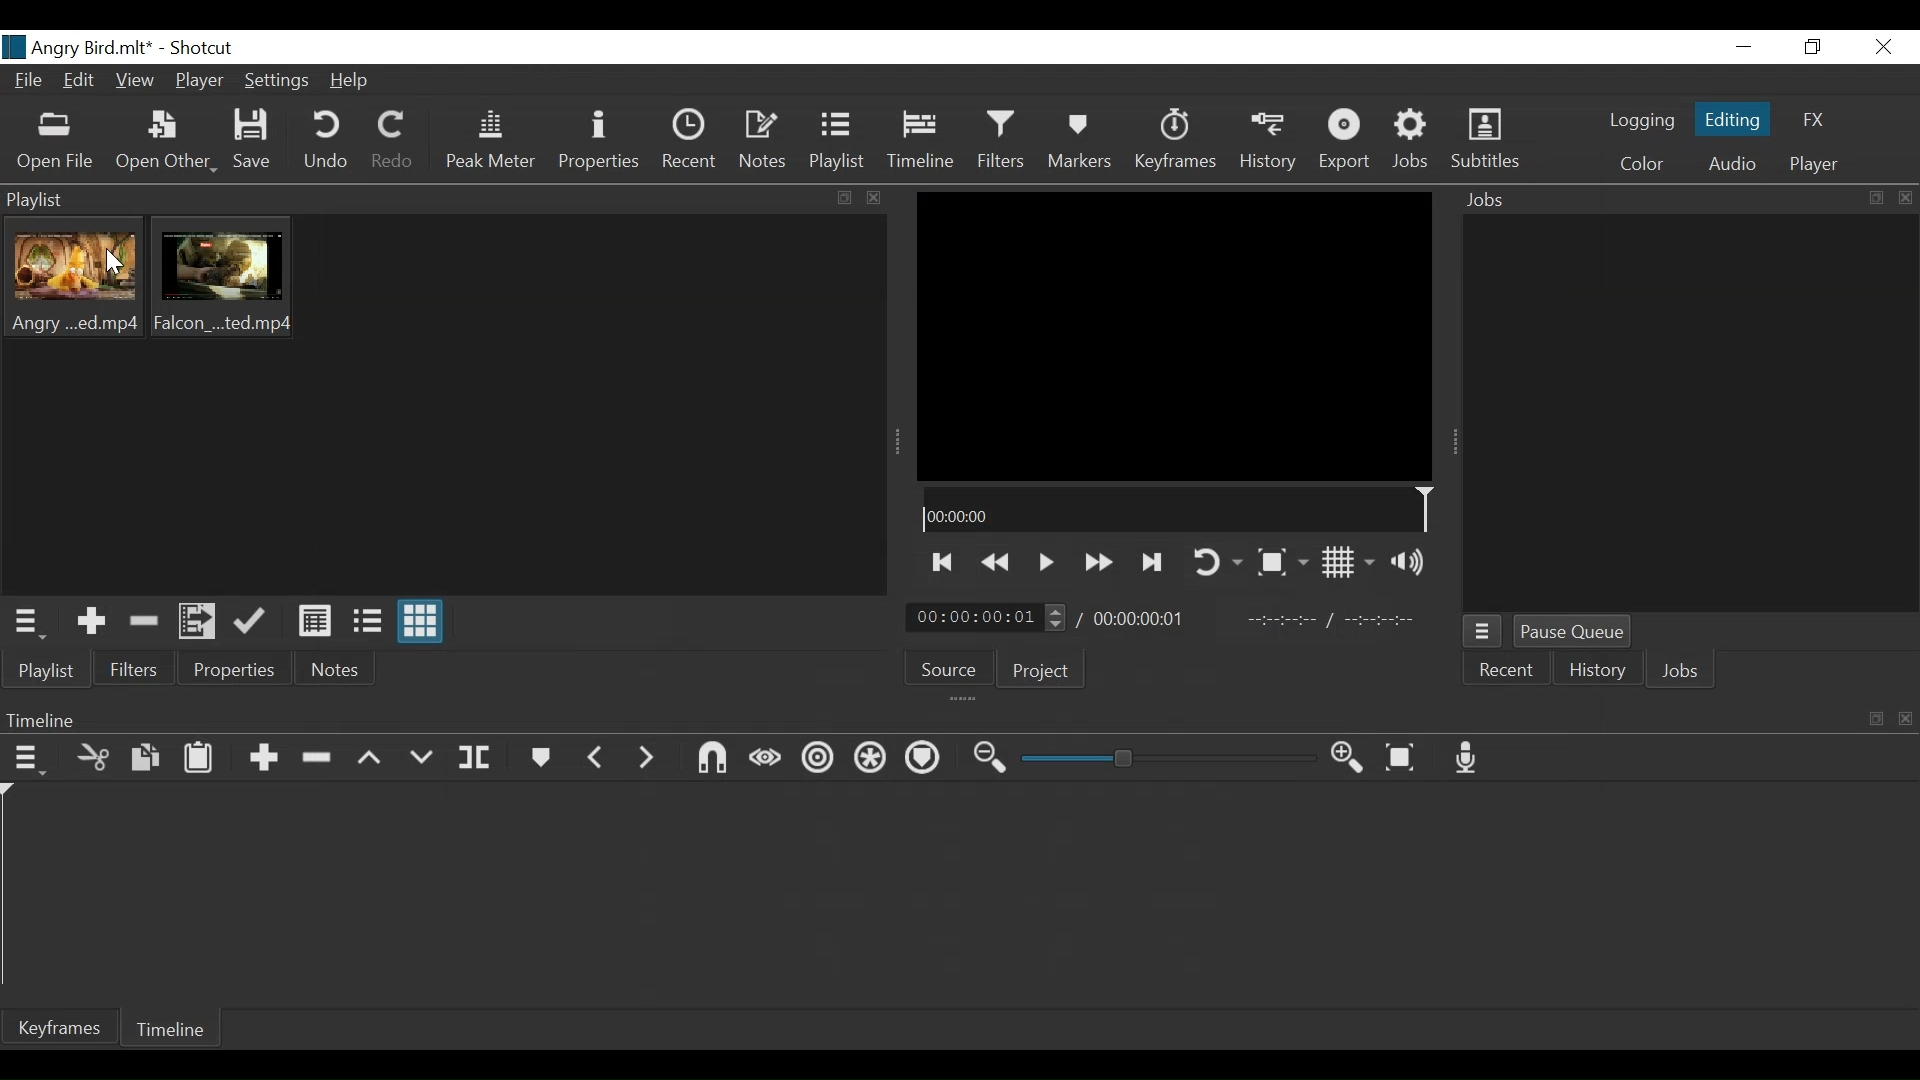 This screenshot has height=1080, width=1920. What do you see at coordinates (999, 561) in the screenshot?
I see `Play backward Quickly` at bounding box center [999, 561].